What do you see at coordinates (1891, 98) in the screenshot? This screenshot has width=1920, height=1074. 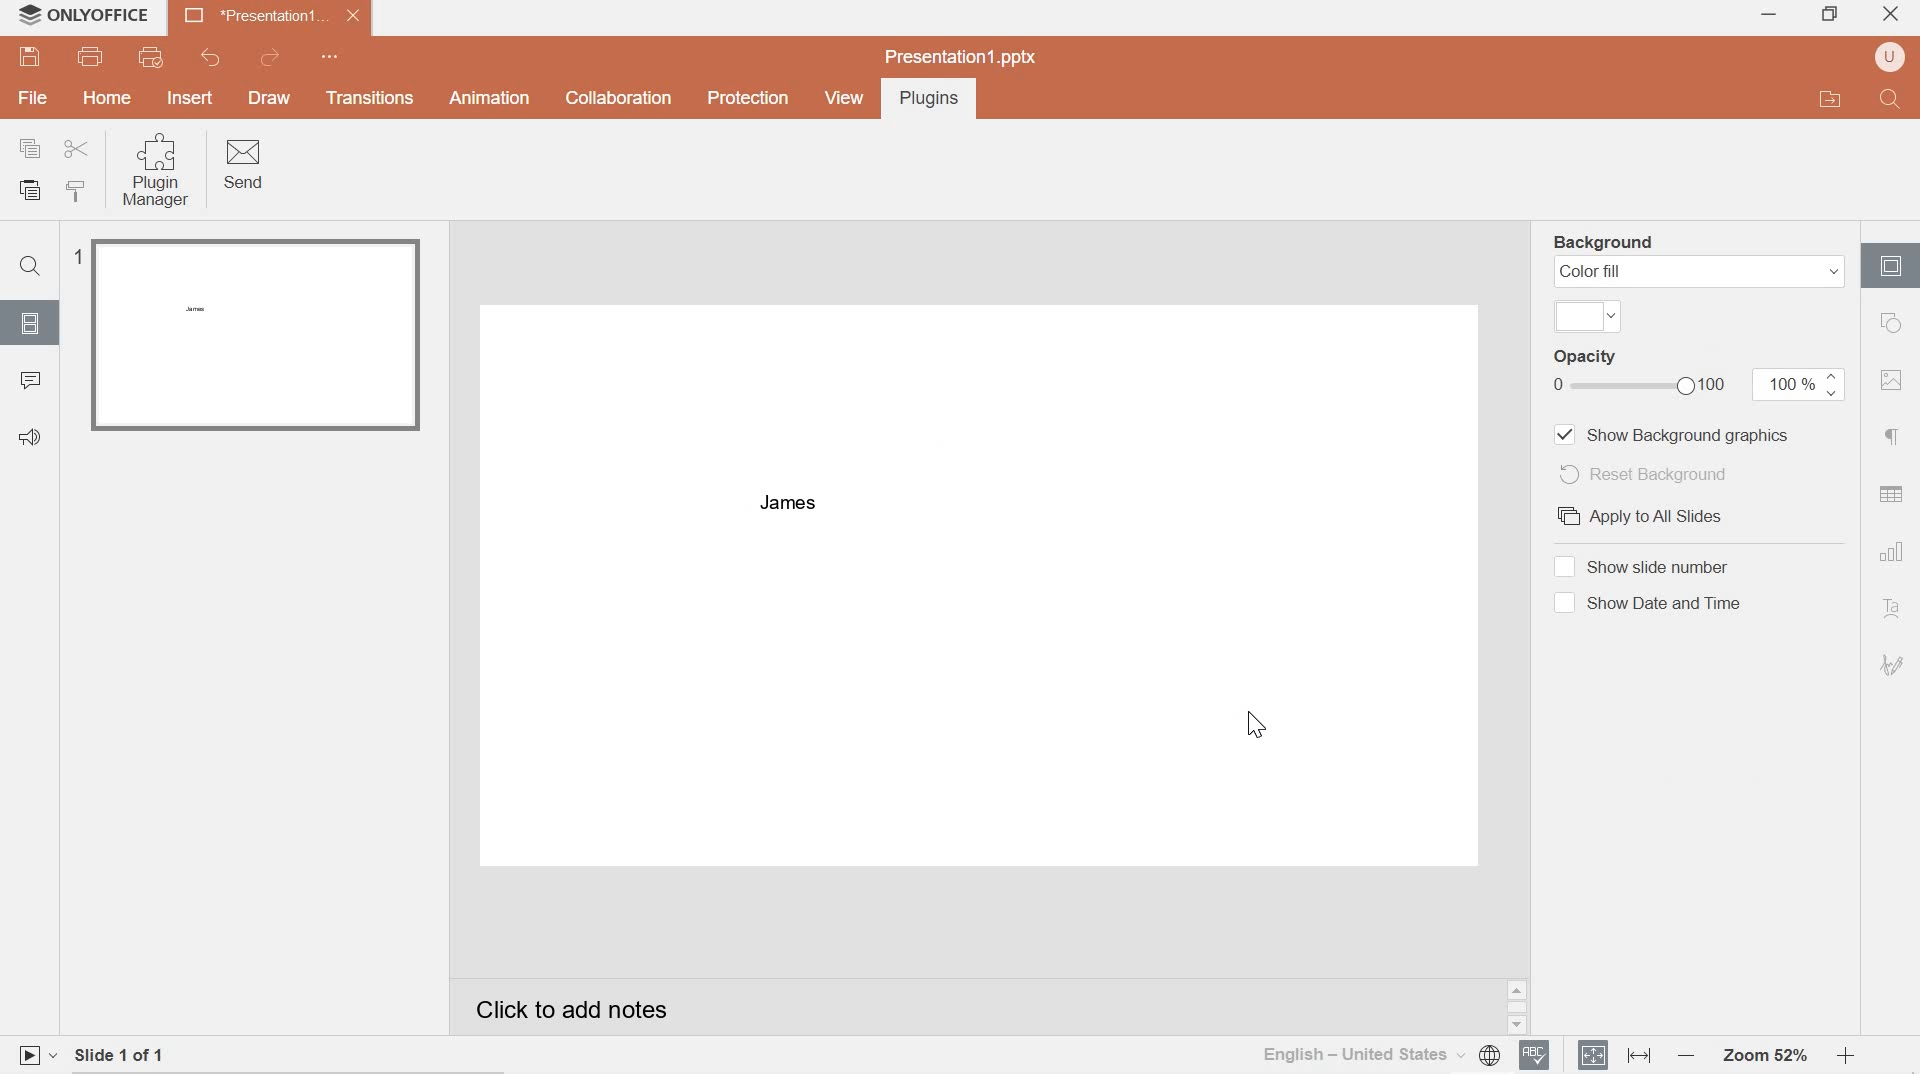 I see `Find` at bounding box center [1891, 98].